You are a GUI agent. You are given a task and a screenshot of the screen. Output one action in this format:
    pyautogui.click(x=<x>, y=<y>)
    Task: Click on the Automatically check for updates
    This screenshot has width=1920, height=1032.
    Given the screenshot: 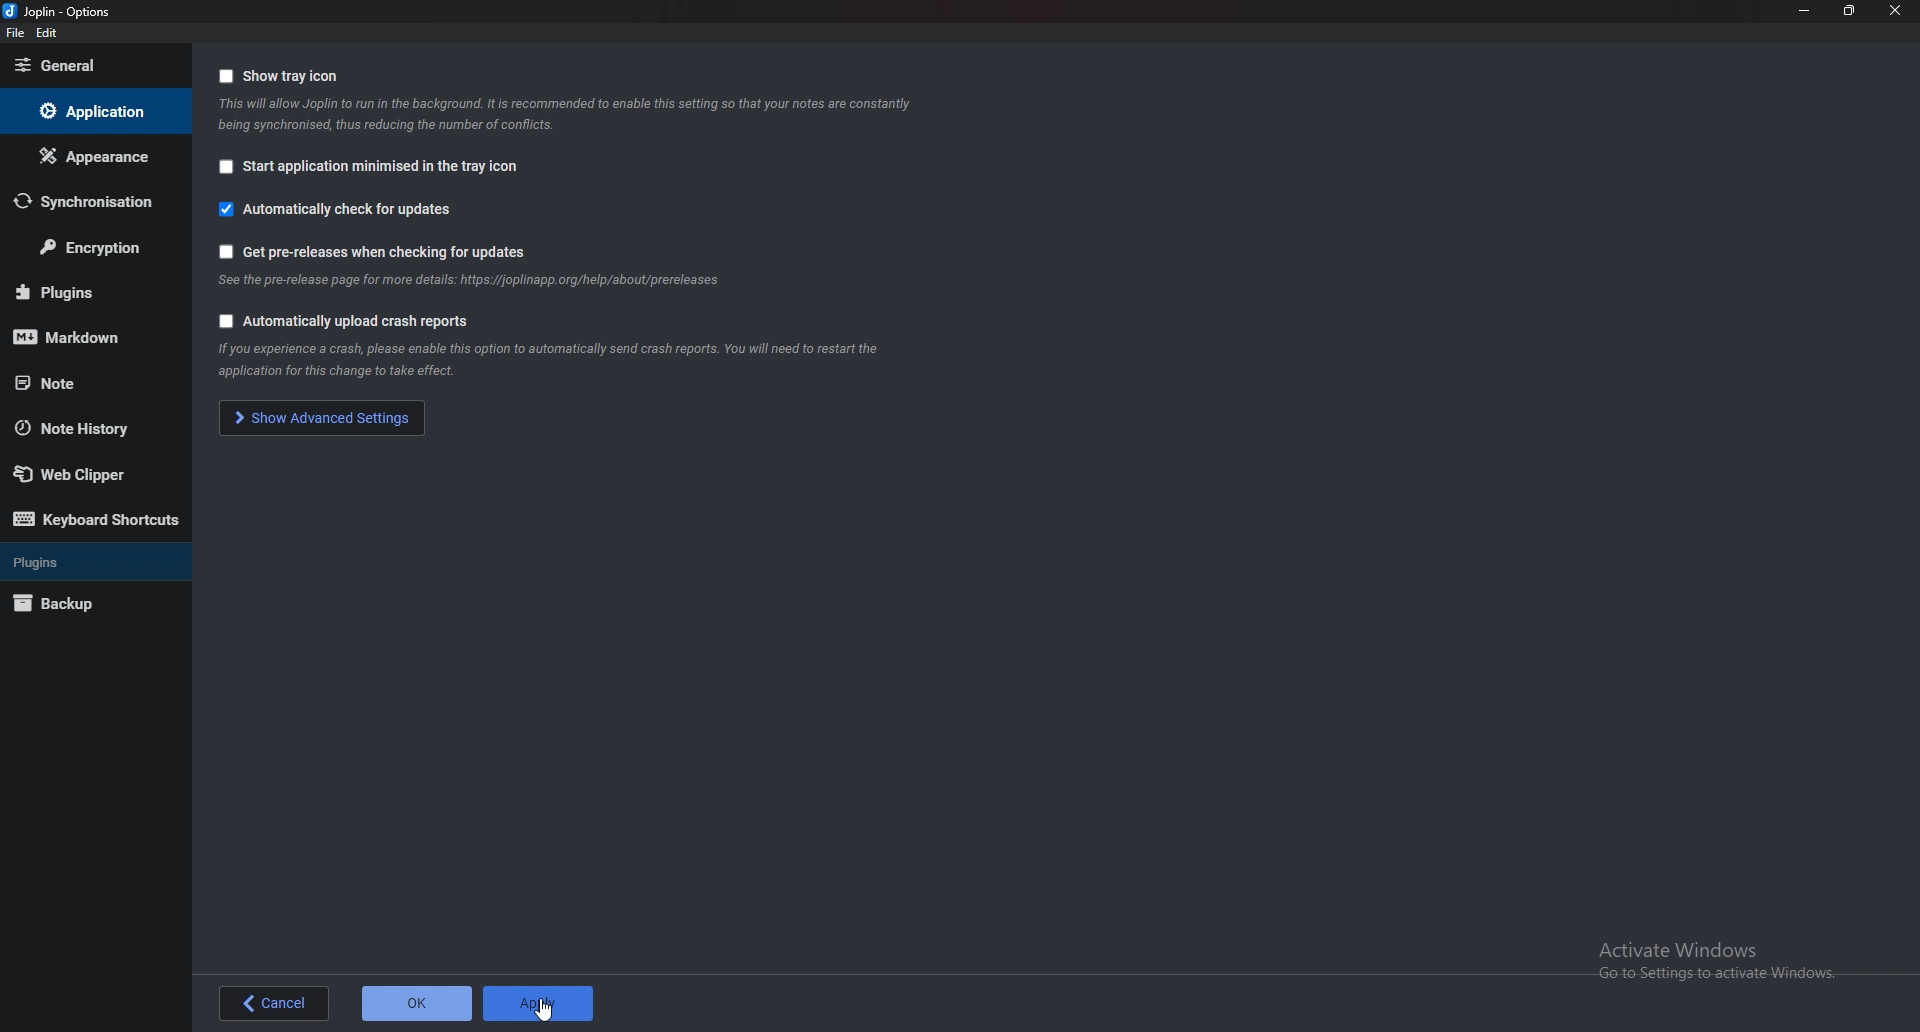 What is the action you would take?
    pyautogui.click(x=351, y=211)
    